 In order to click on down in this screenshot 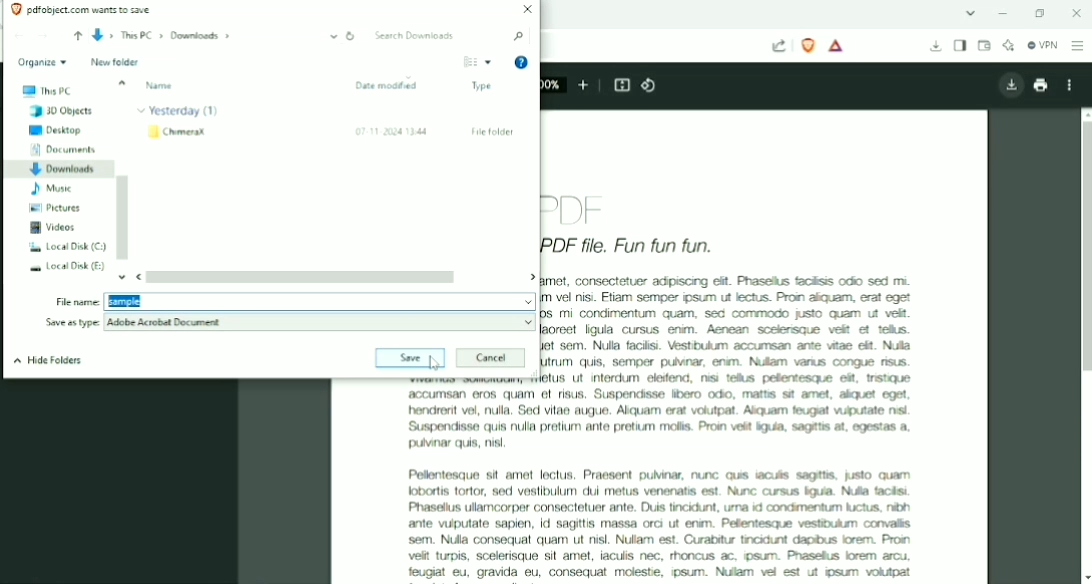, I will do `click(120, 279)`.